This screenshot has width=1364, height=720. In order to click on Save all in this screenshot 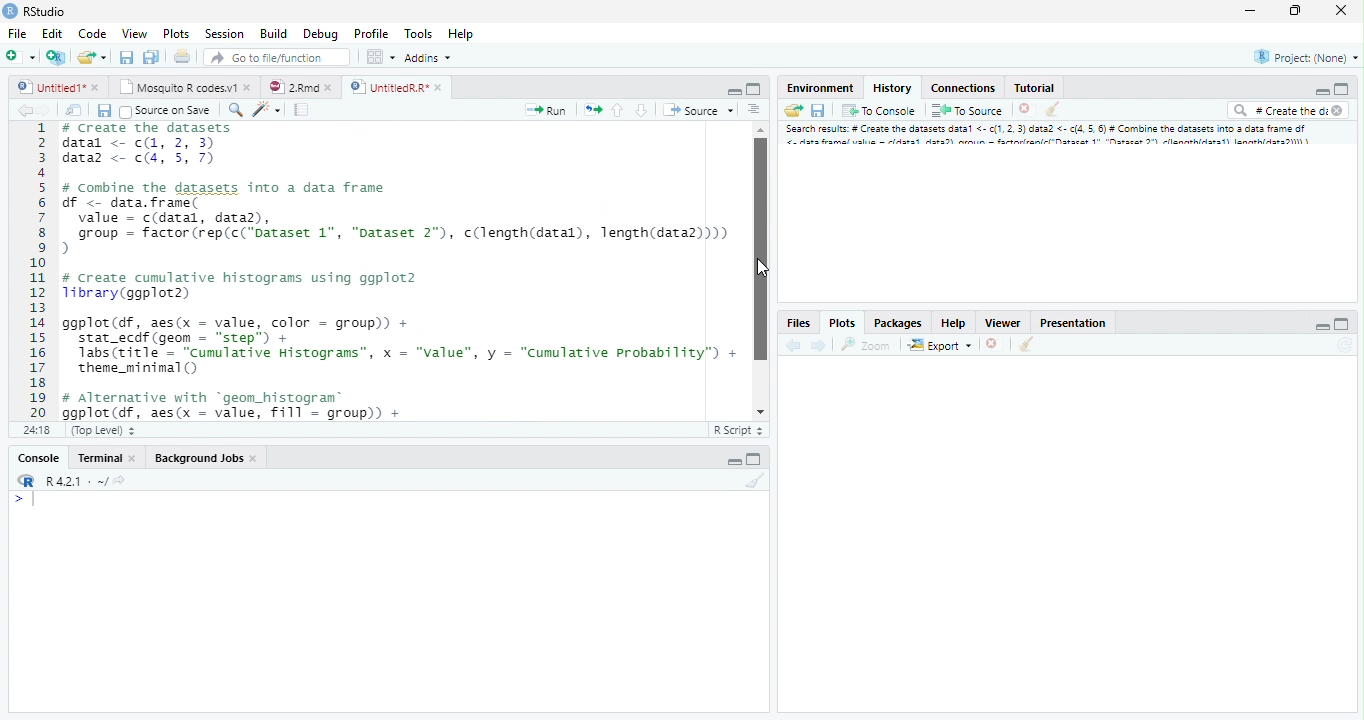, I will do `click(151, 57)`.